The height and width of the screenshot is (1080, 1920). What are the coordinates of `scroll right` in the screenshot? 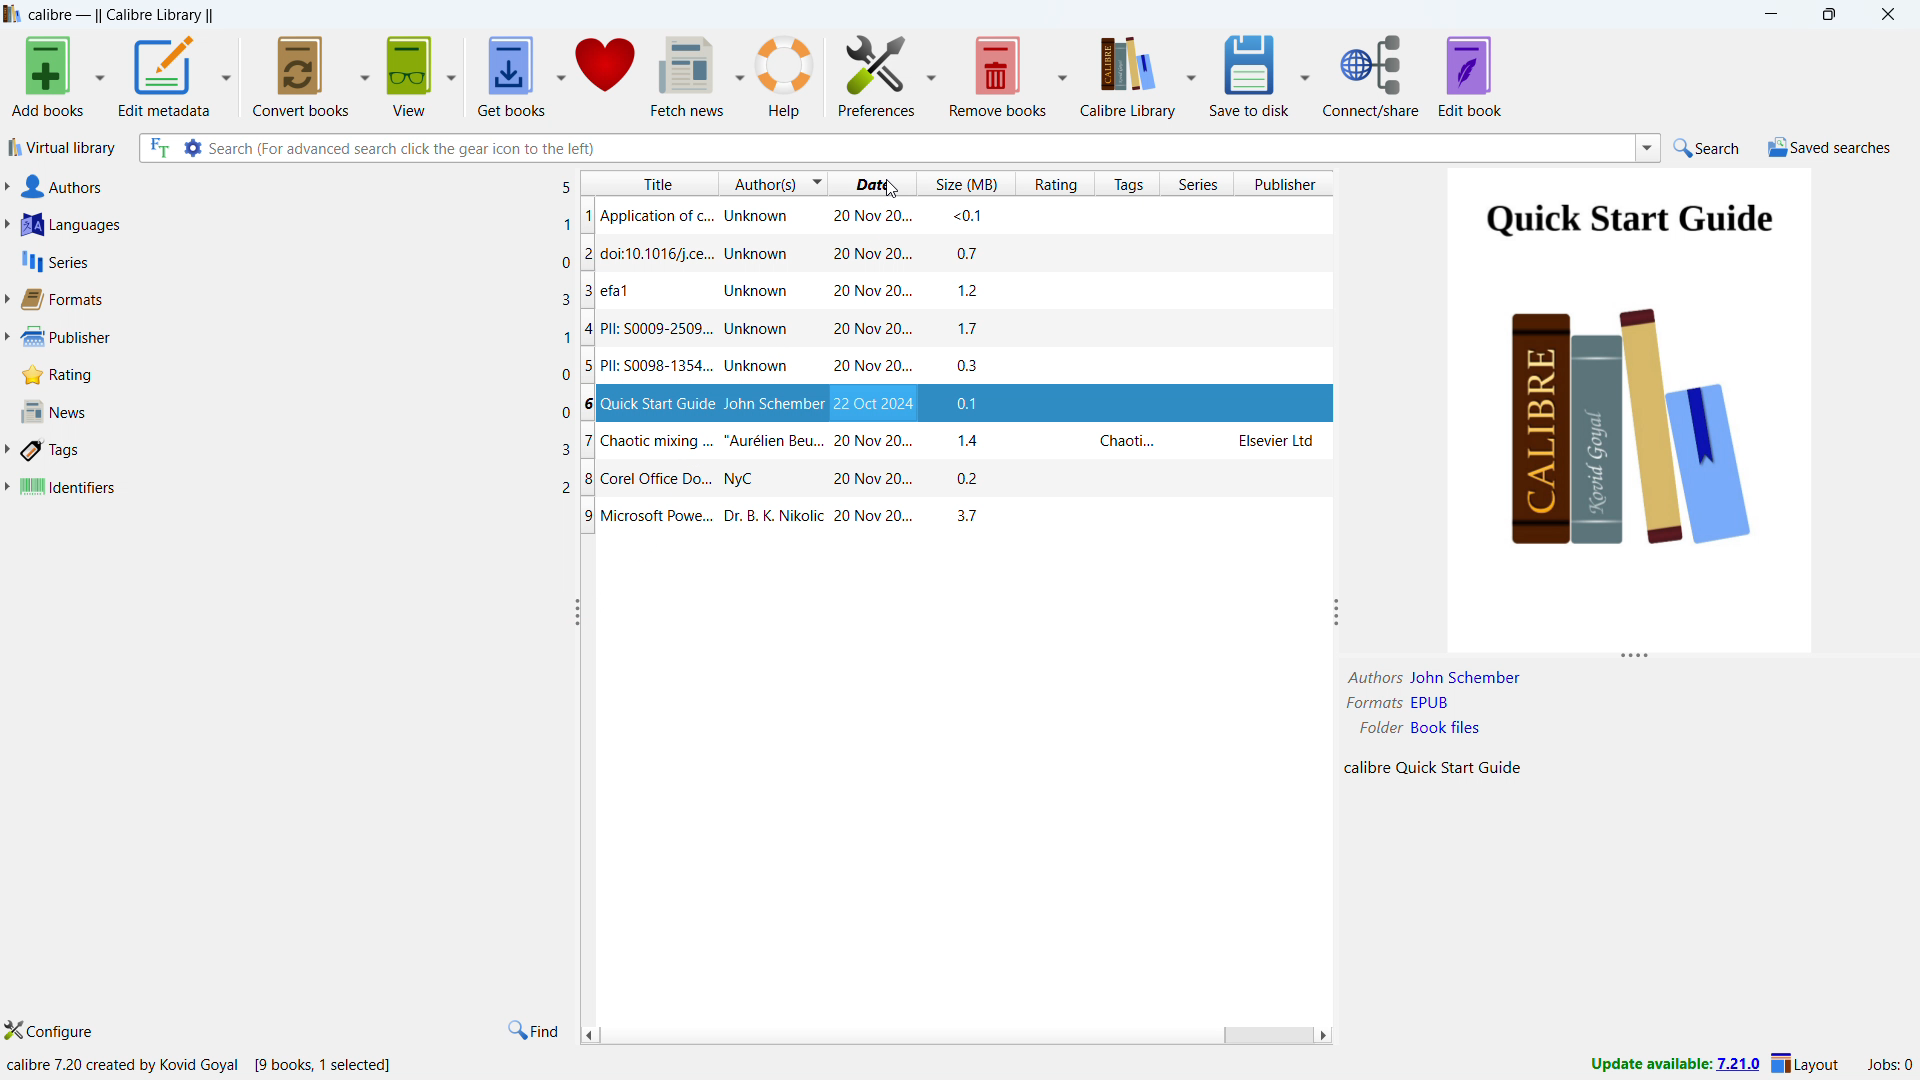 It's located at (1321, 1036).